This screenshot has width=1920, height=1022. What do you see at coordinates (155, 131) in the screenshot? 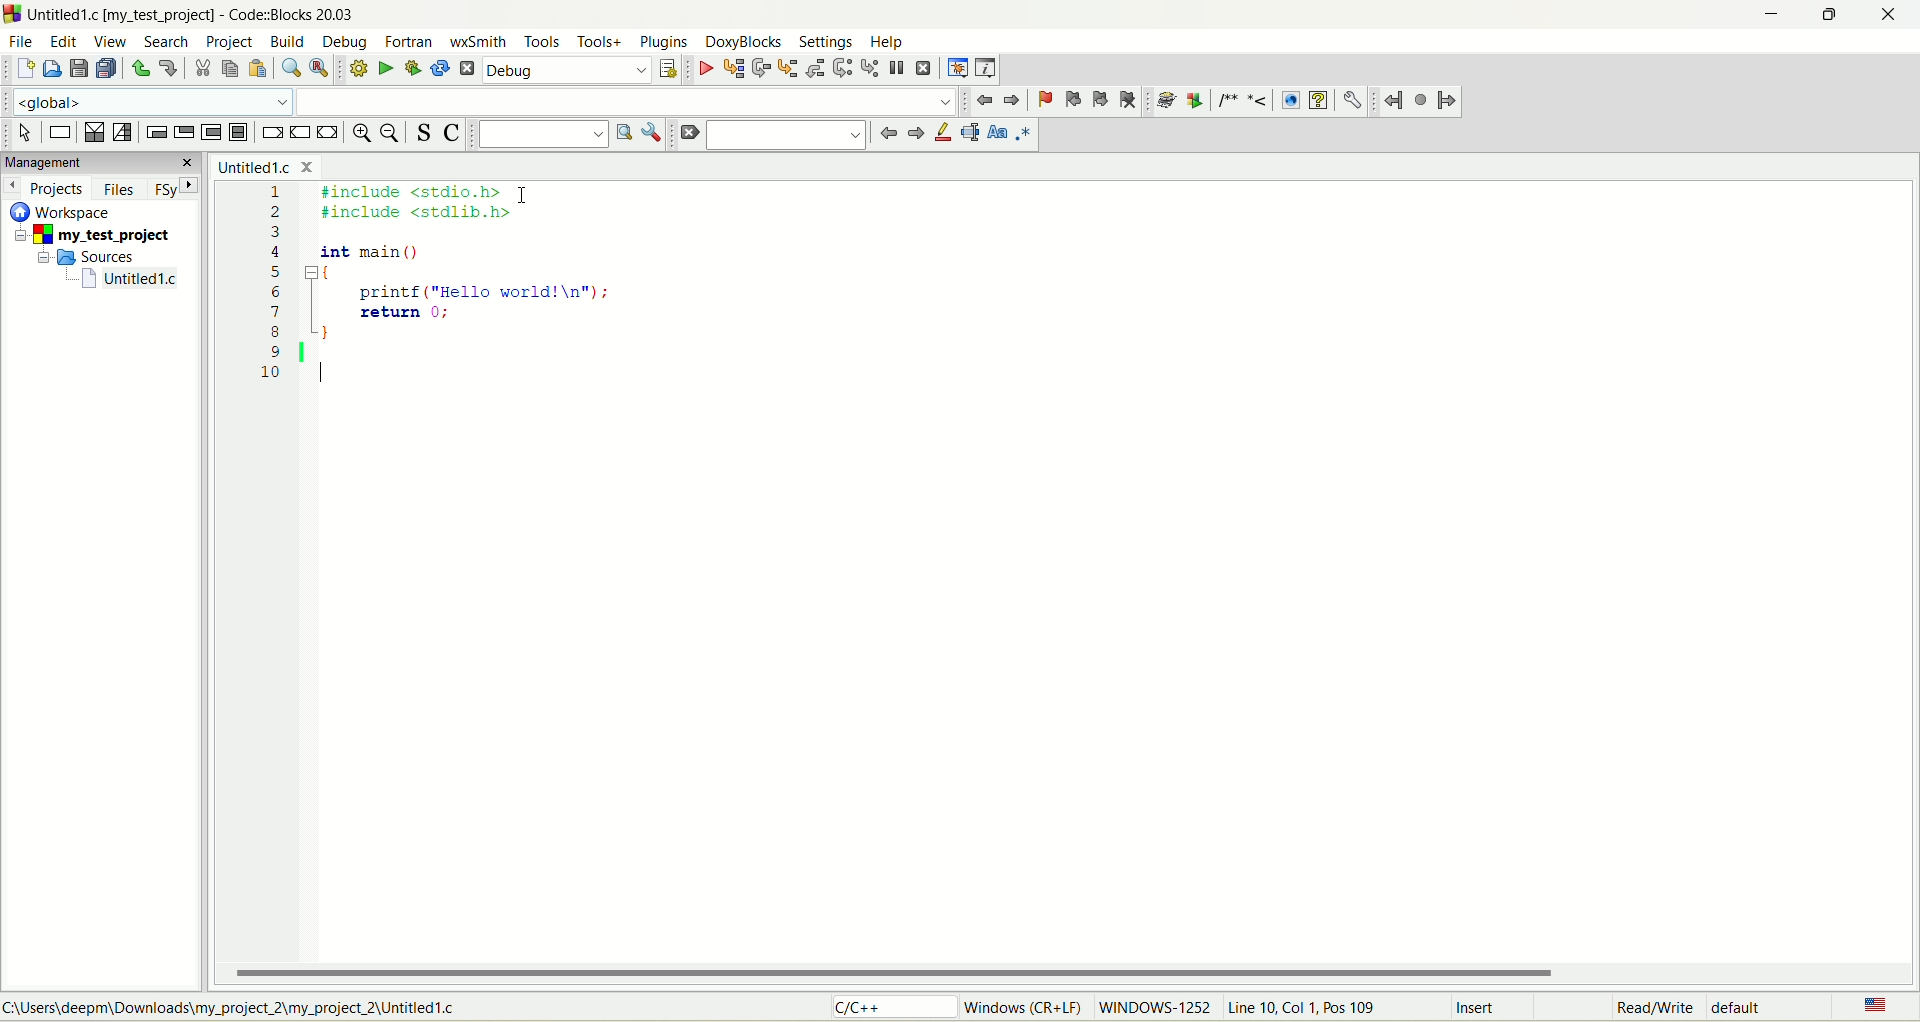
I see `entry condition loop` at bounding box center [155, 131].